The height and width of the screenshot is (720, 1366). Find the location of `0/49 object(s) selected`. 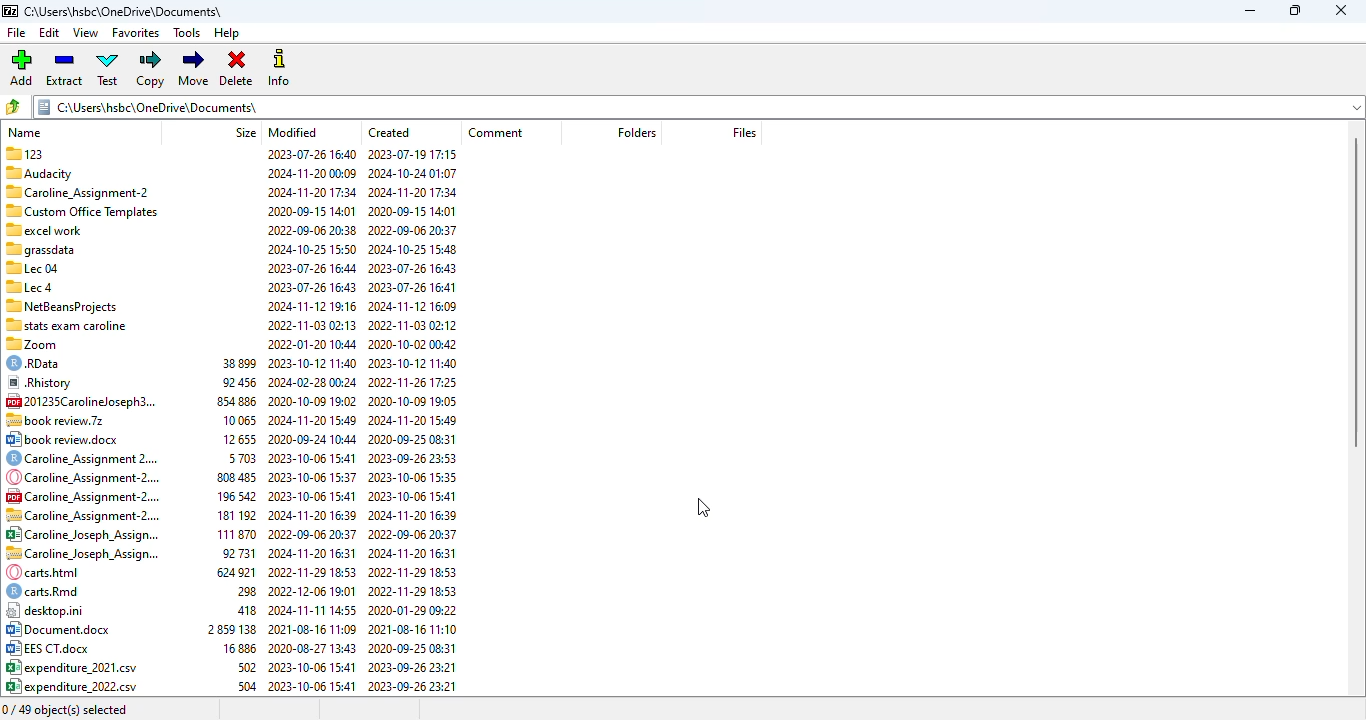

0/49 object(s) selected is located at coordinates (65, 709).